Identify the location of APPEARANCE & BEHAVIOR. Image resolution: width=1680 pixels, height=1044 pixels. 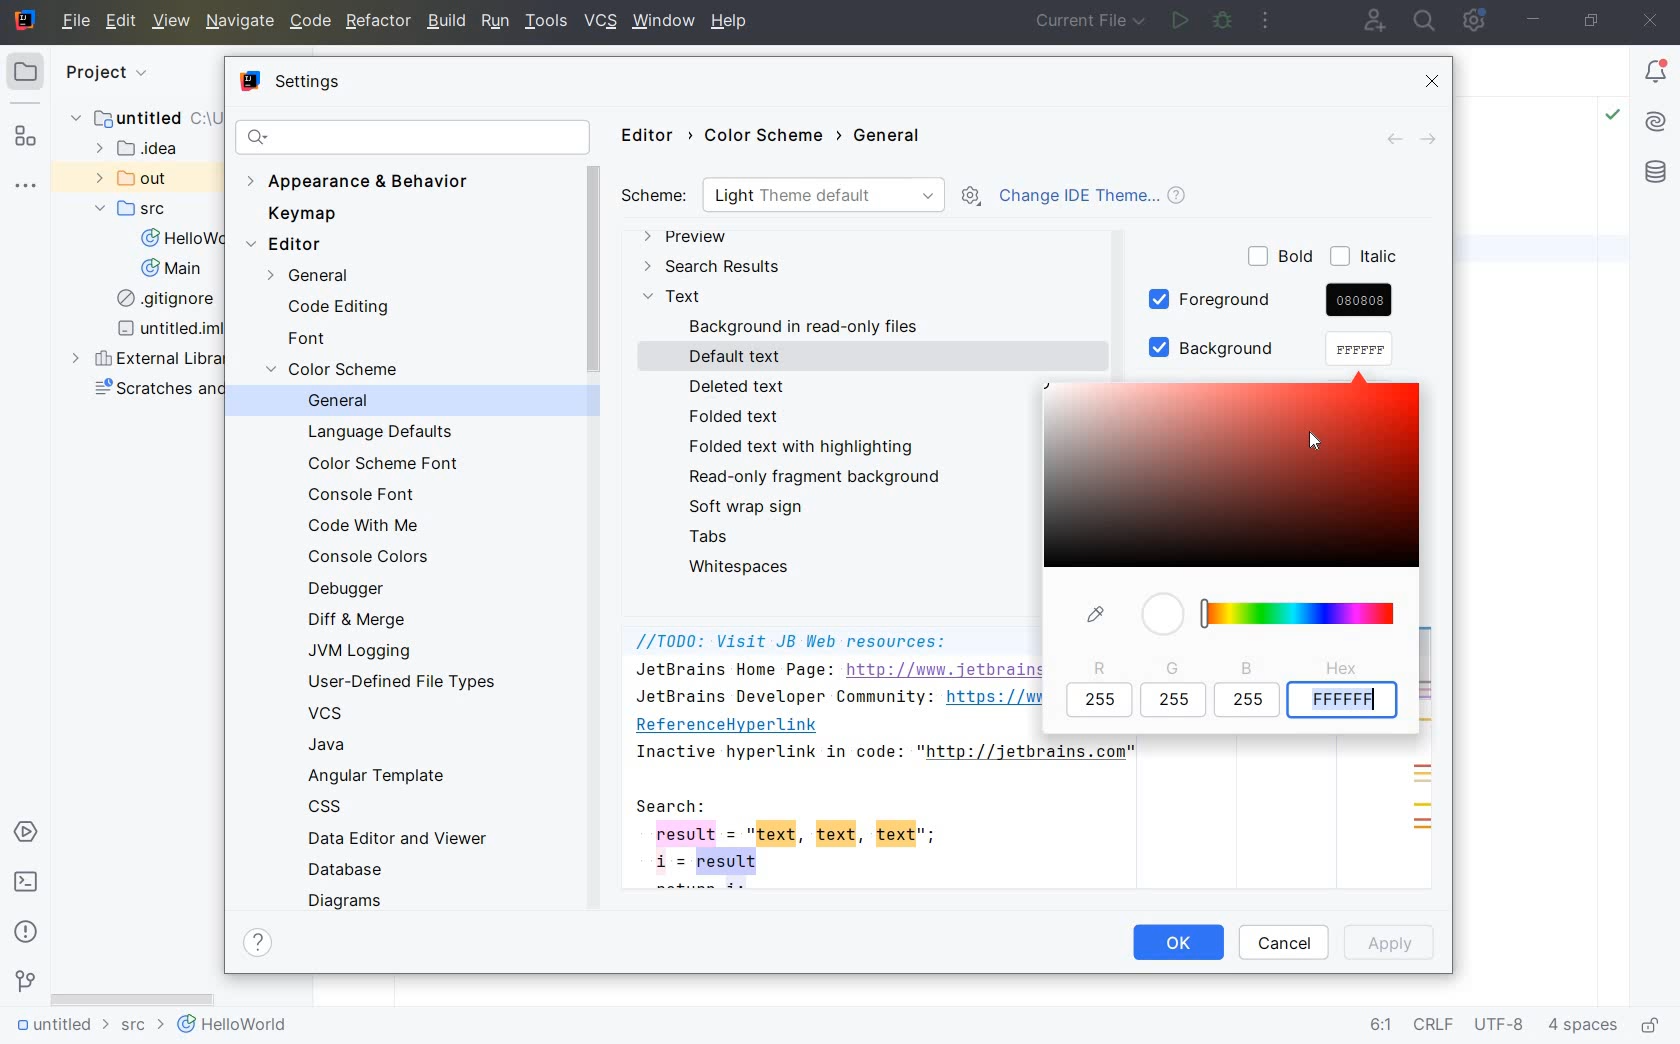
(362, 183).